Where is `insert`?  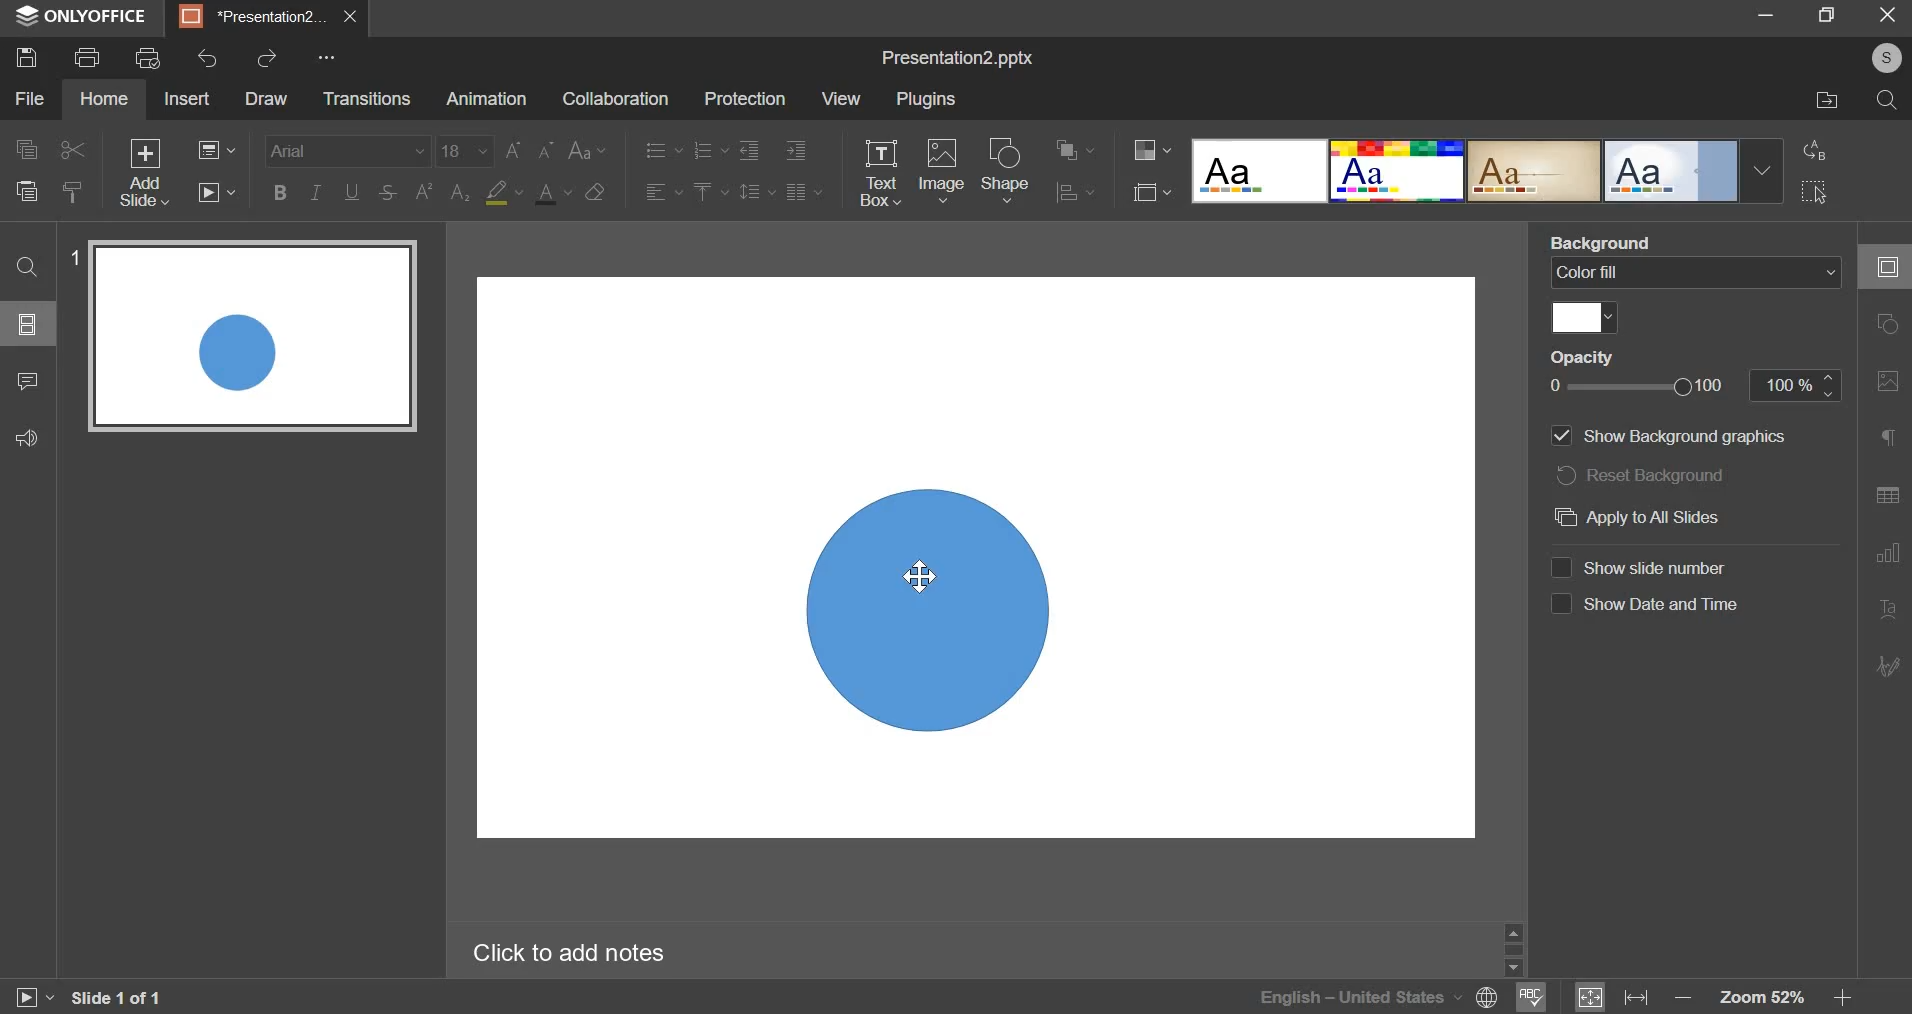
insert is located at coordinates (187, 99).